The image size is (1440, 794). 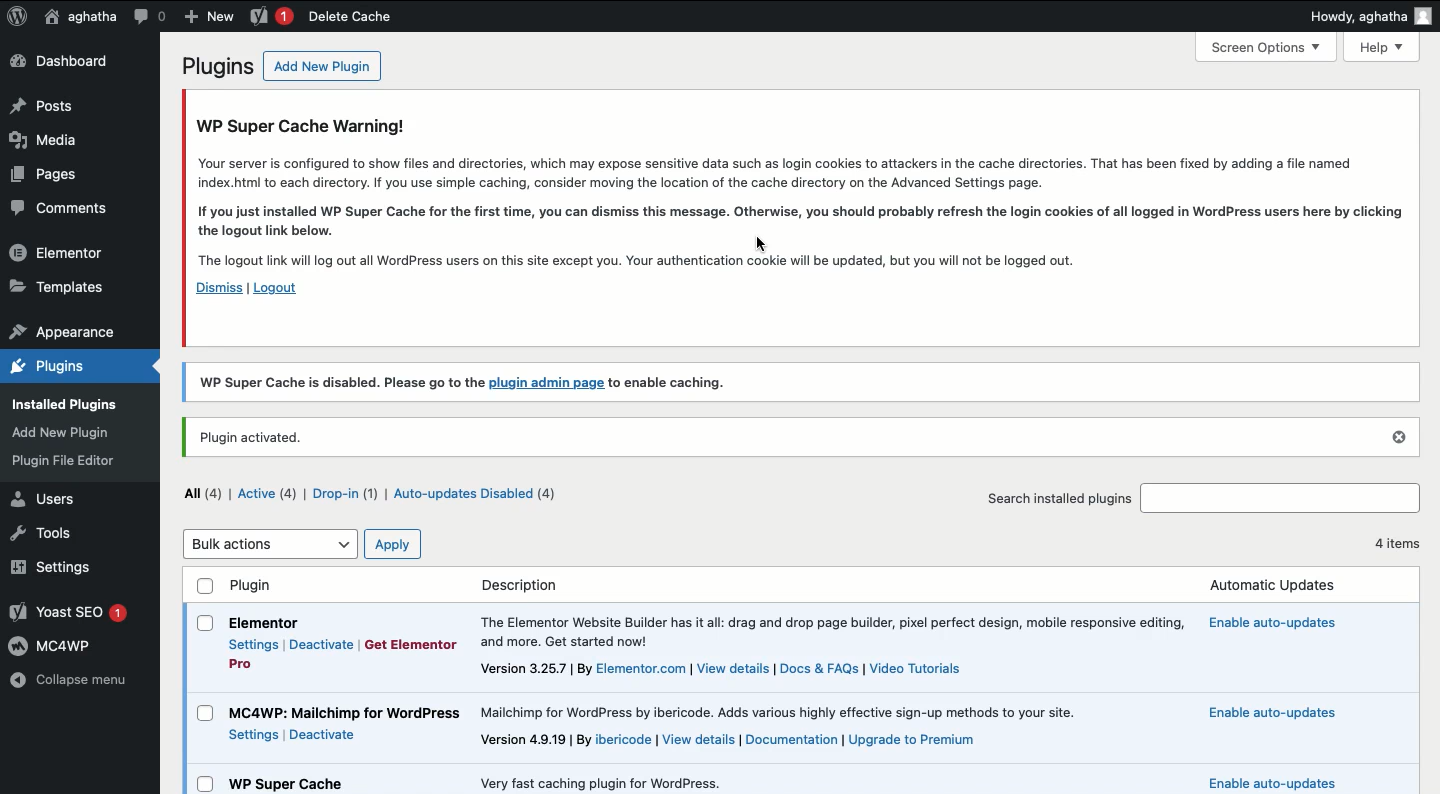 I want to click on Plugin, so click(x=279, y=601).